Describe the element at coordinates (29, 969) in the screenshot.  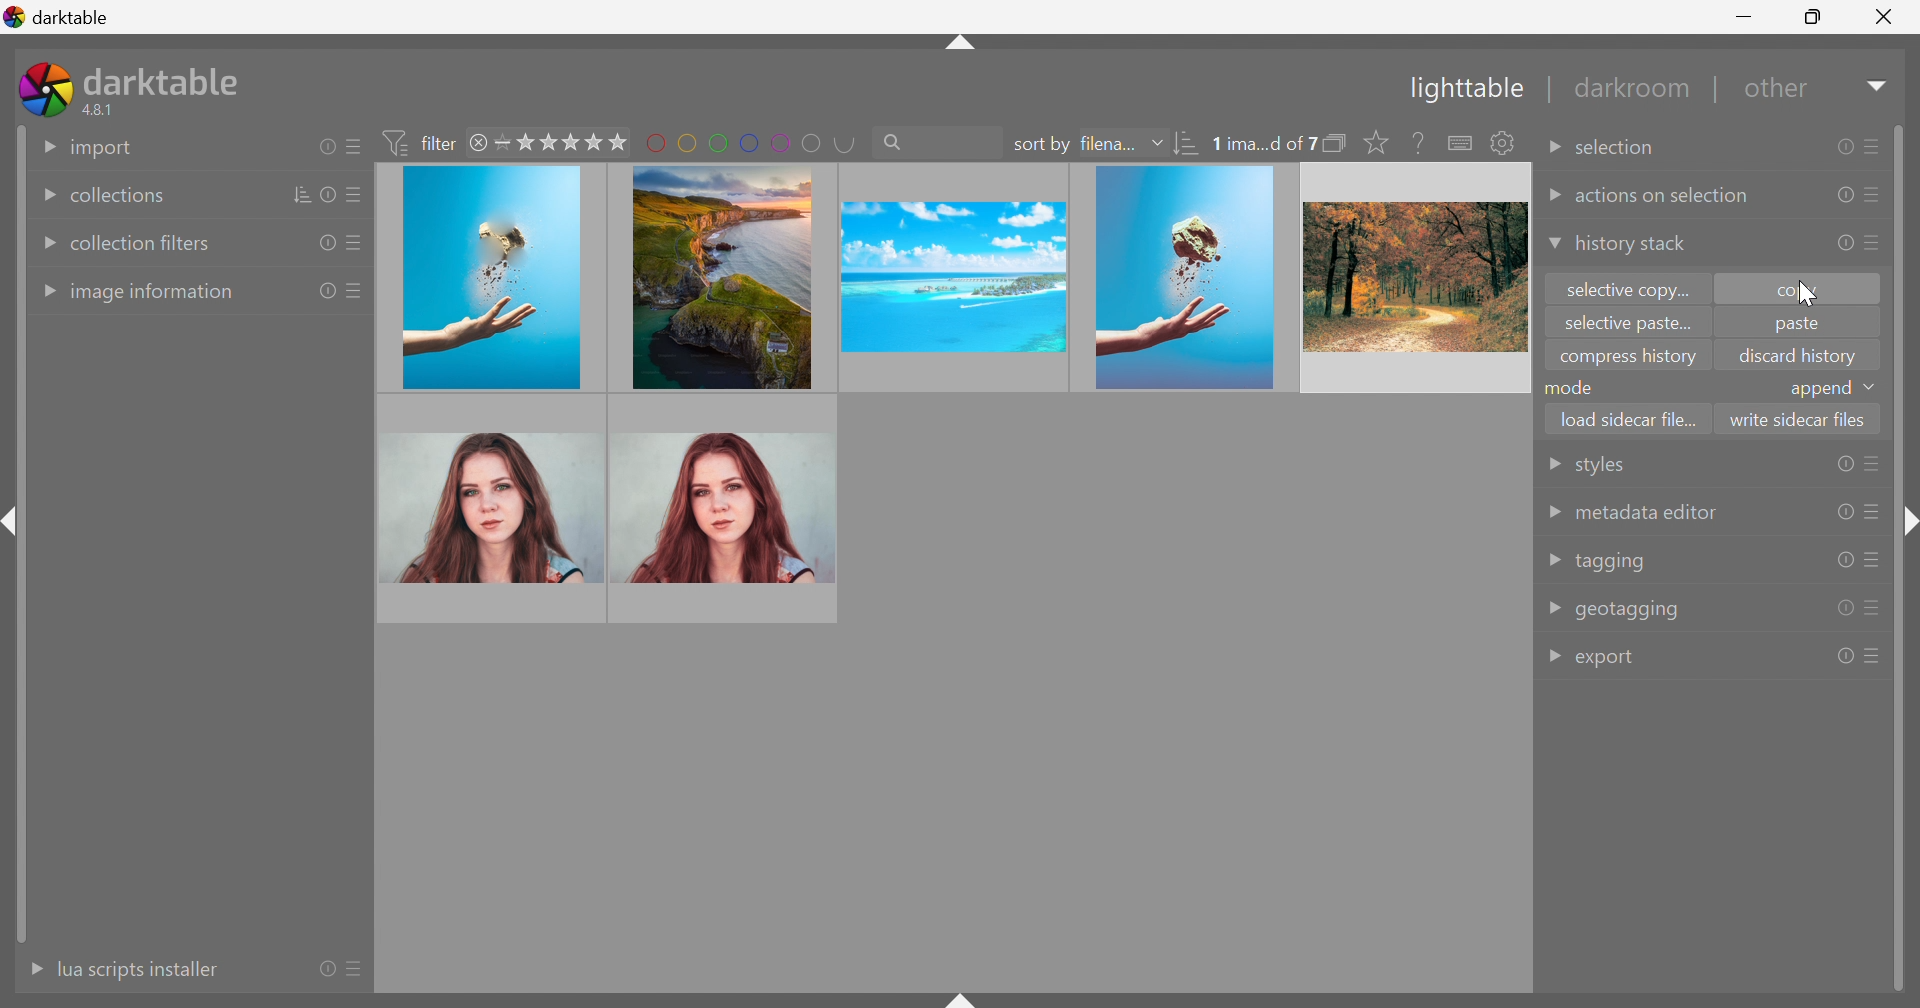
I see `More` at that location.